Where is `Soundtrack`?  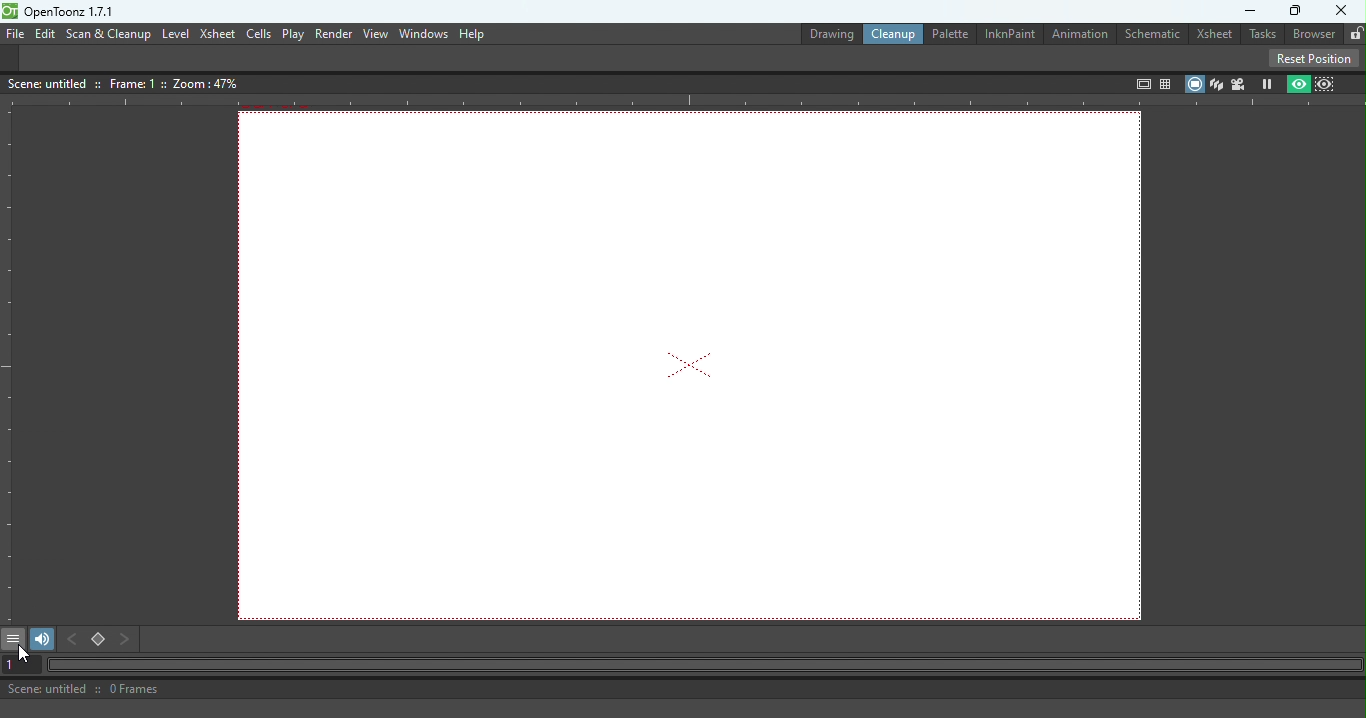 Soundtrack is located at coordinates (41, 638).